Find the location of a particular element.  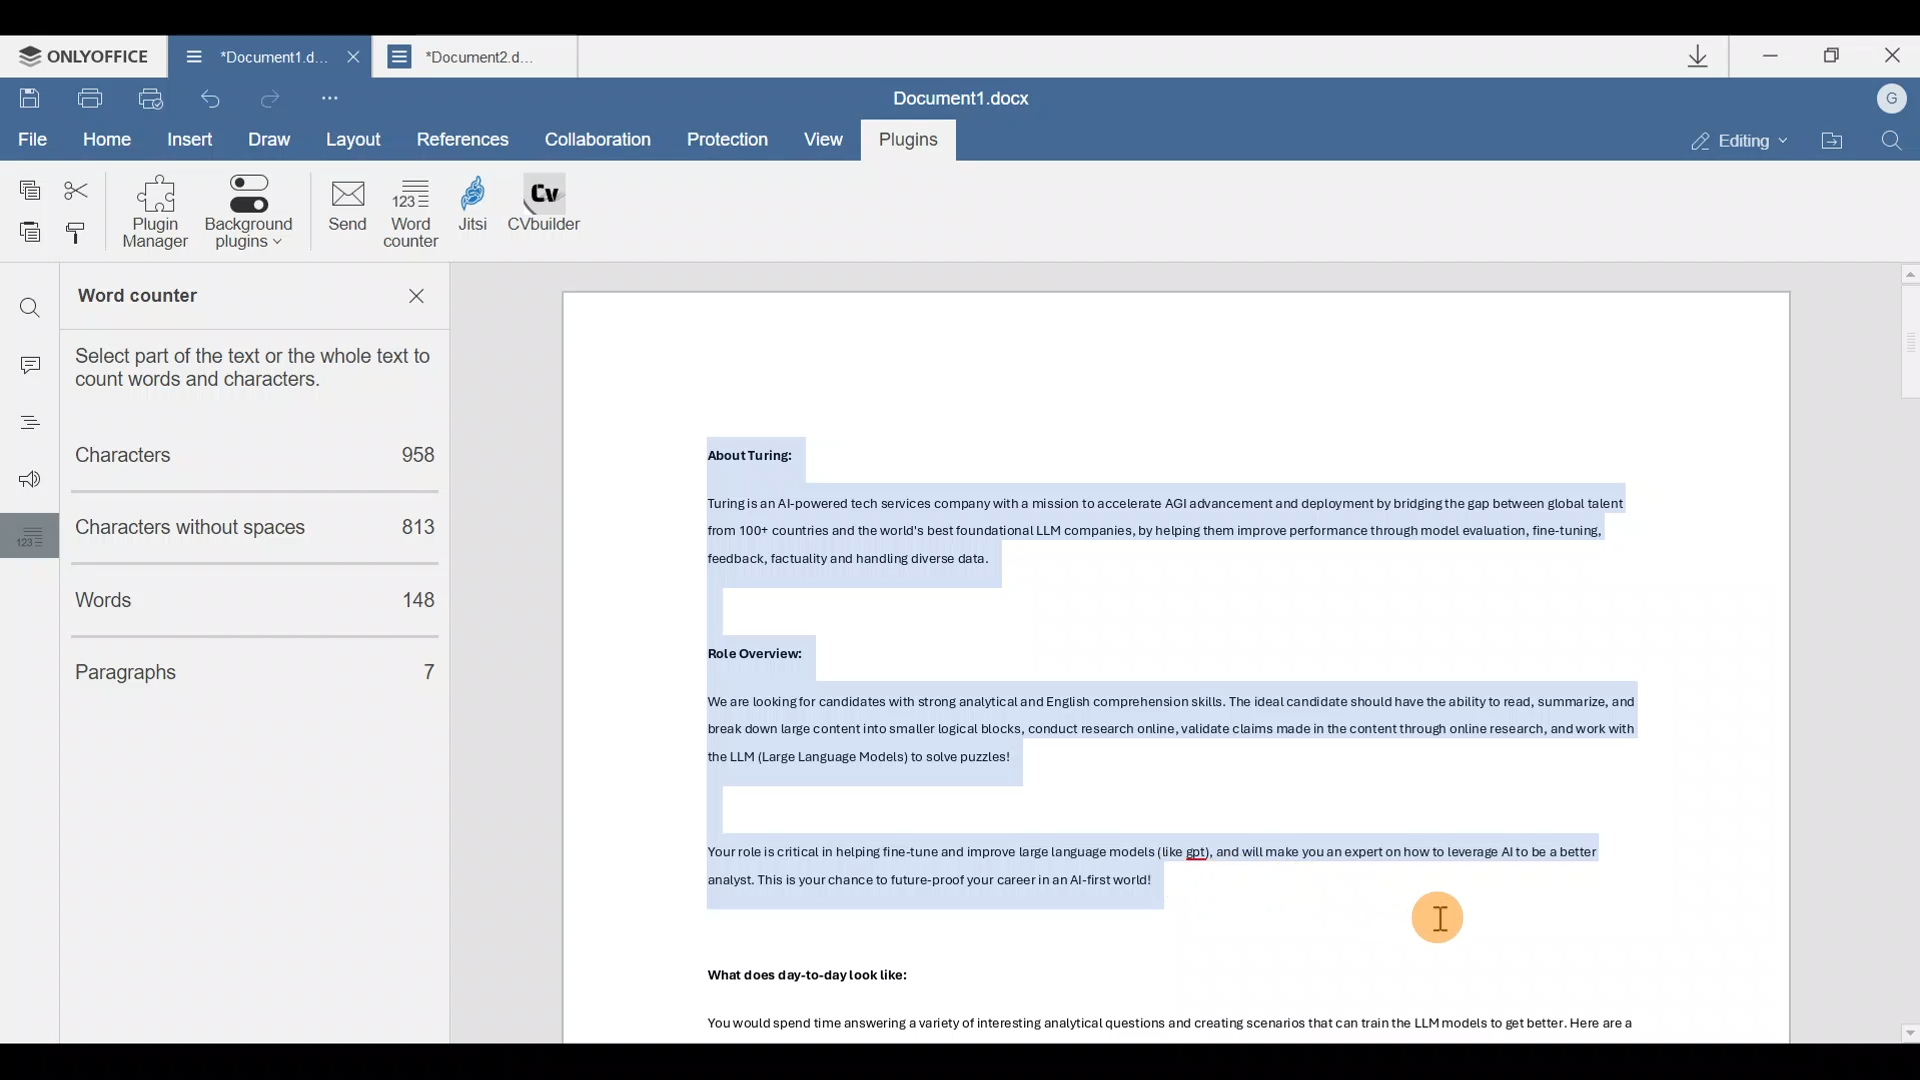

Document name is located at coordinates (257, 55).